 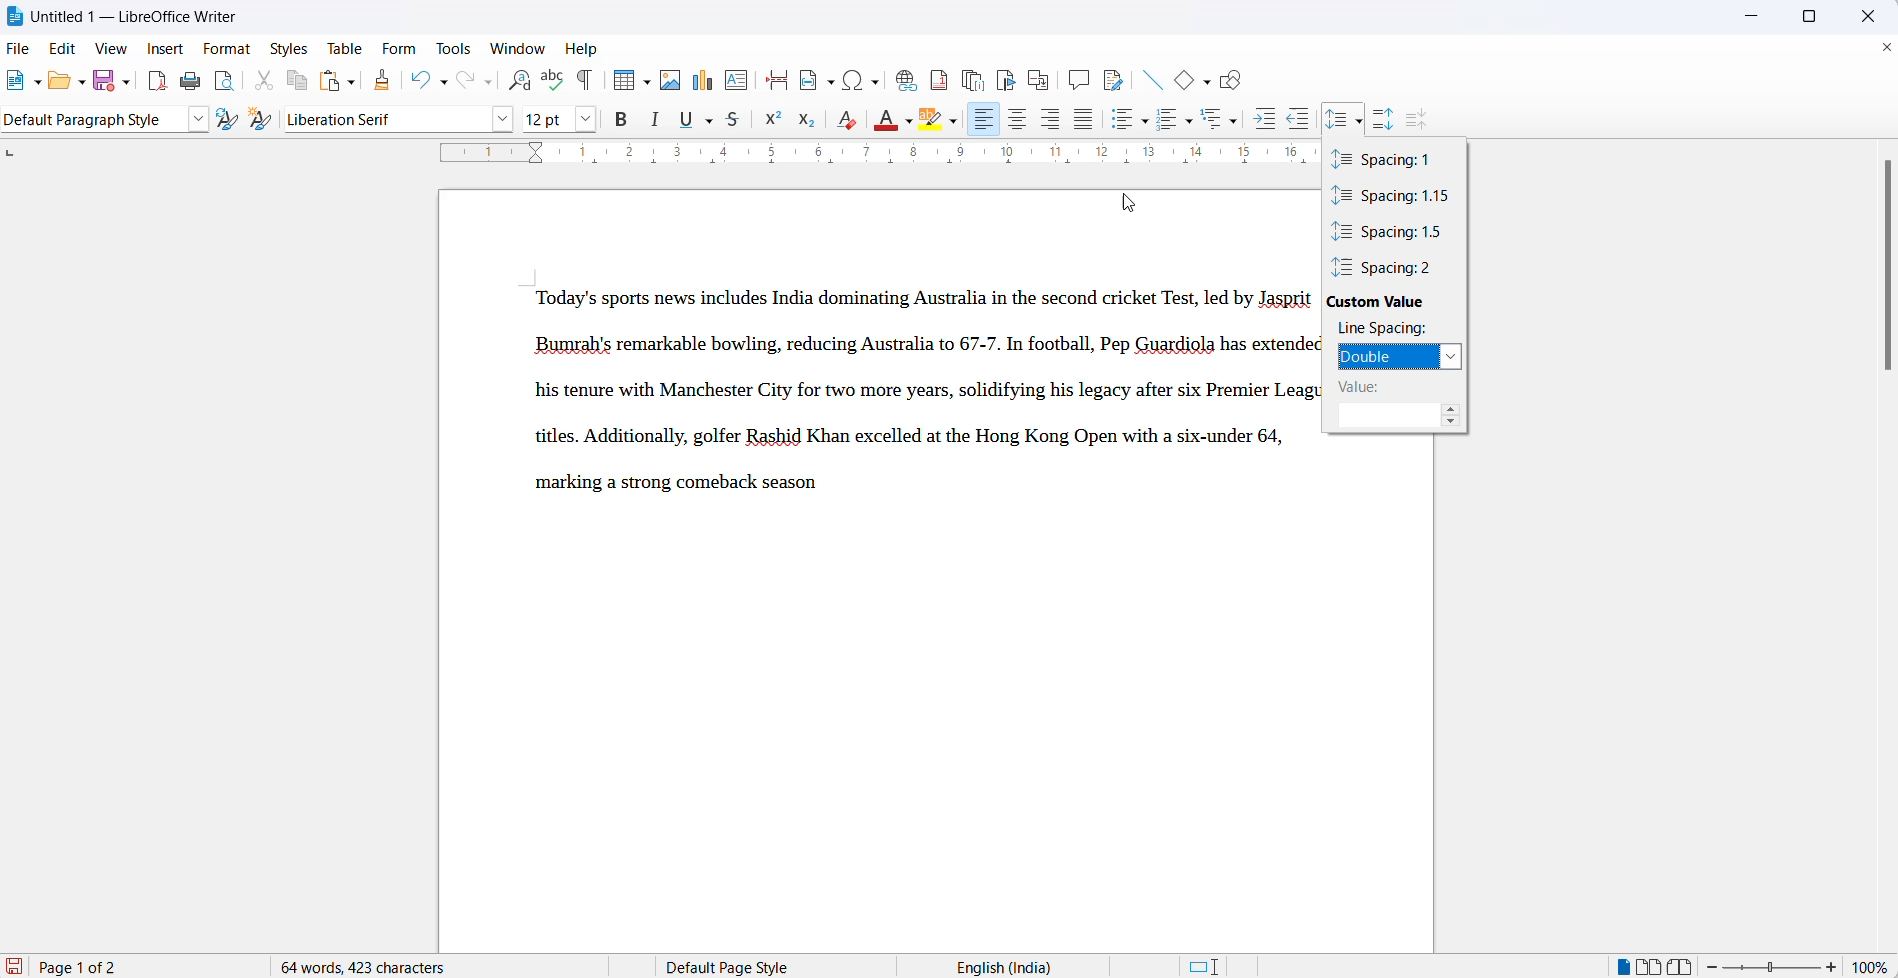 I want to click on window, so click(x=518, y=49).